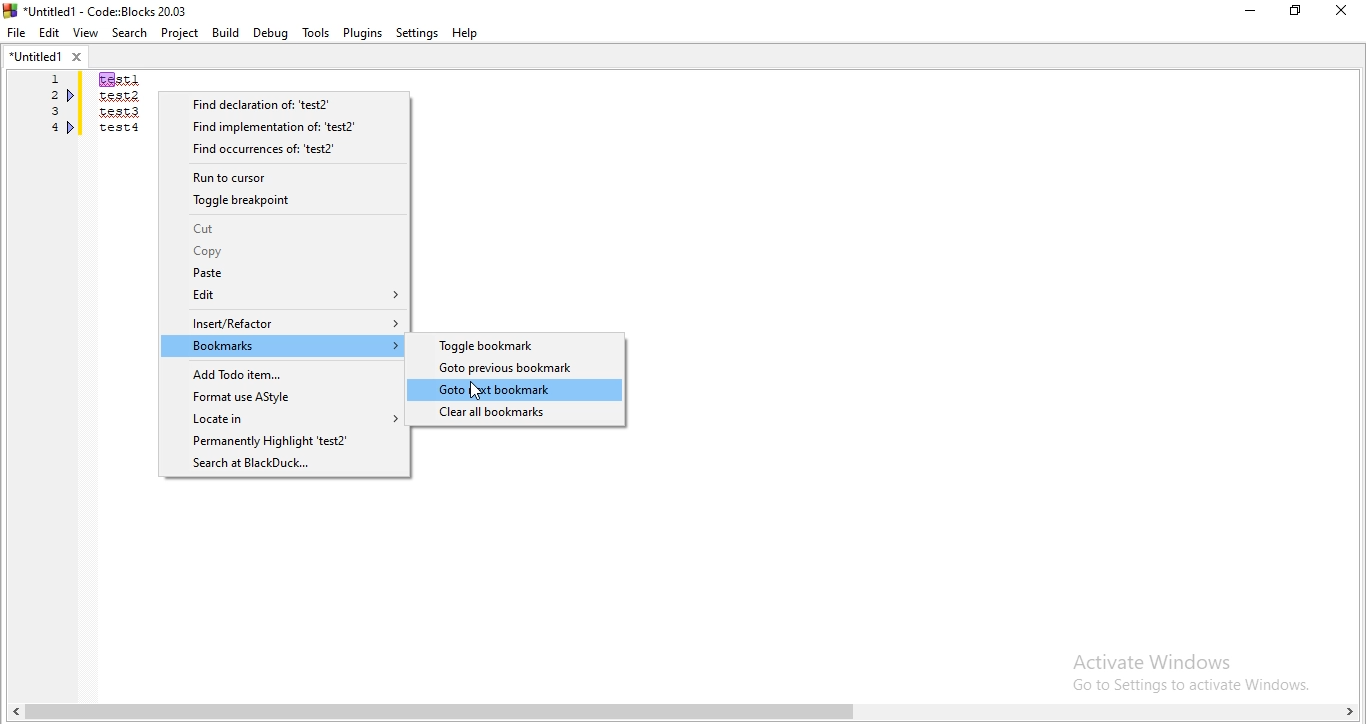 The image size is (1366, 724). What do you see at coordinates (1346, 11) in the screenshot?
I see `close` at bounding box center [1346, 11].